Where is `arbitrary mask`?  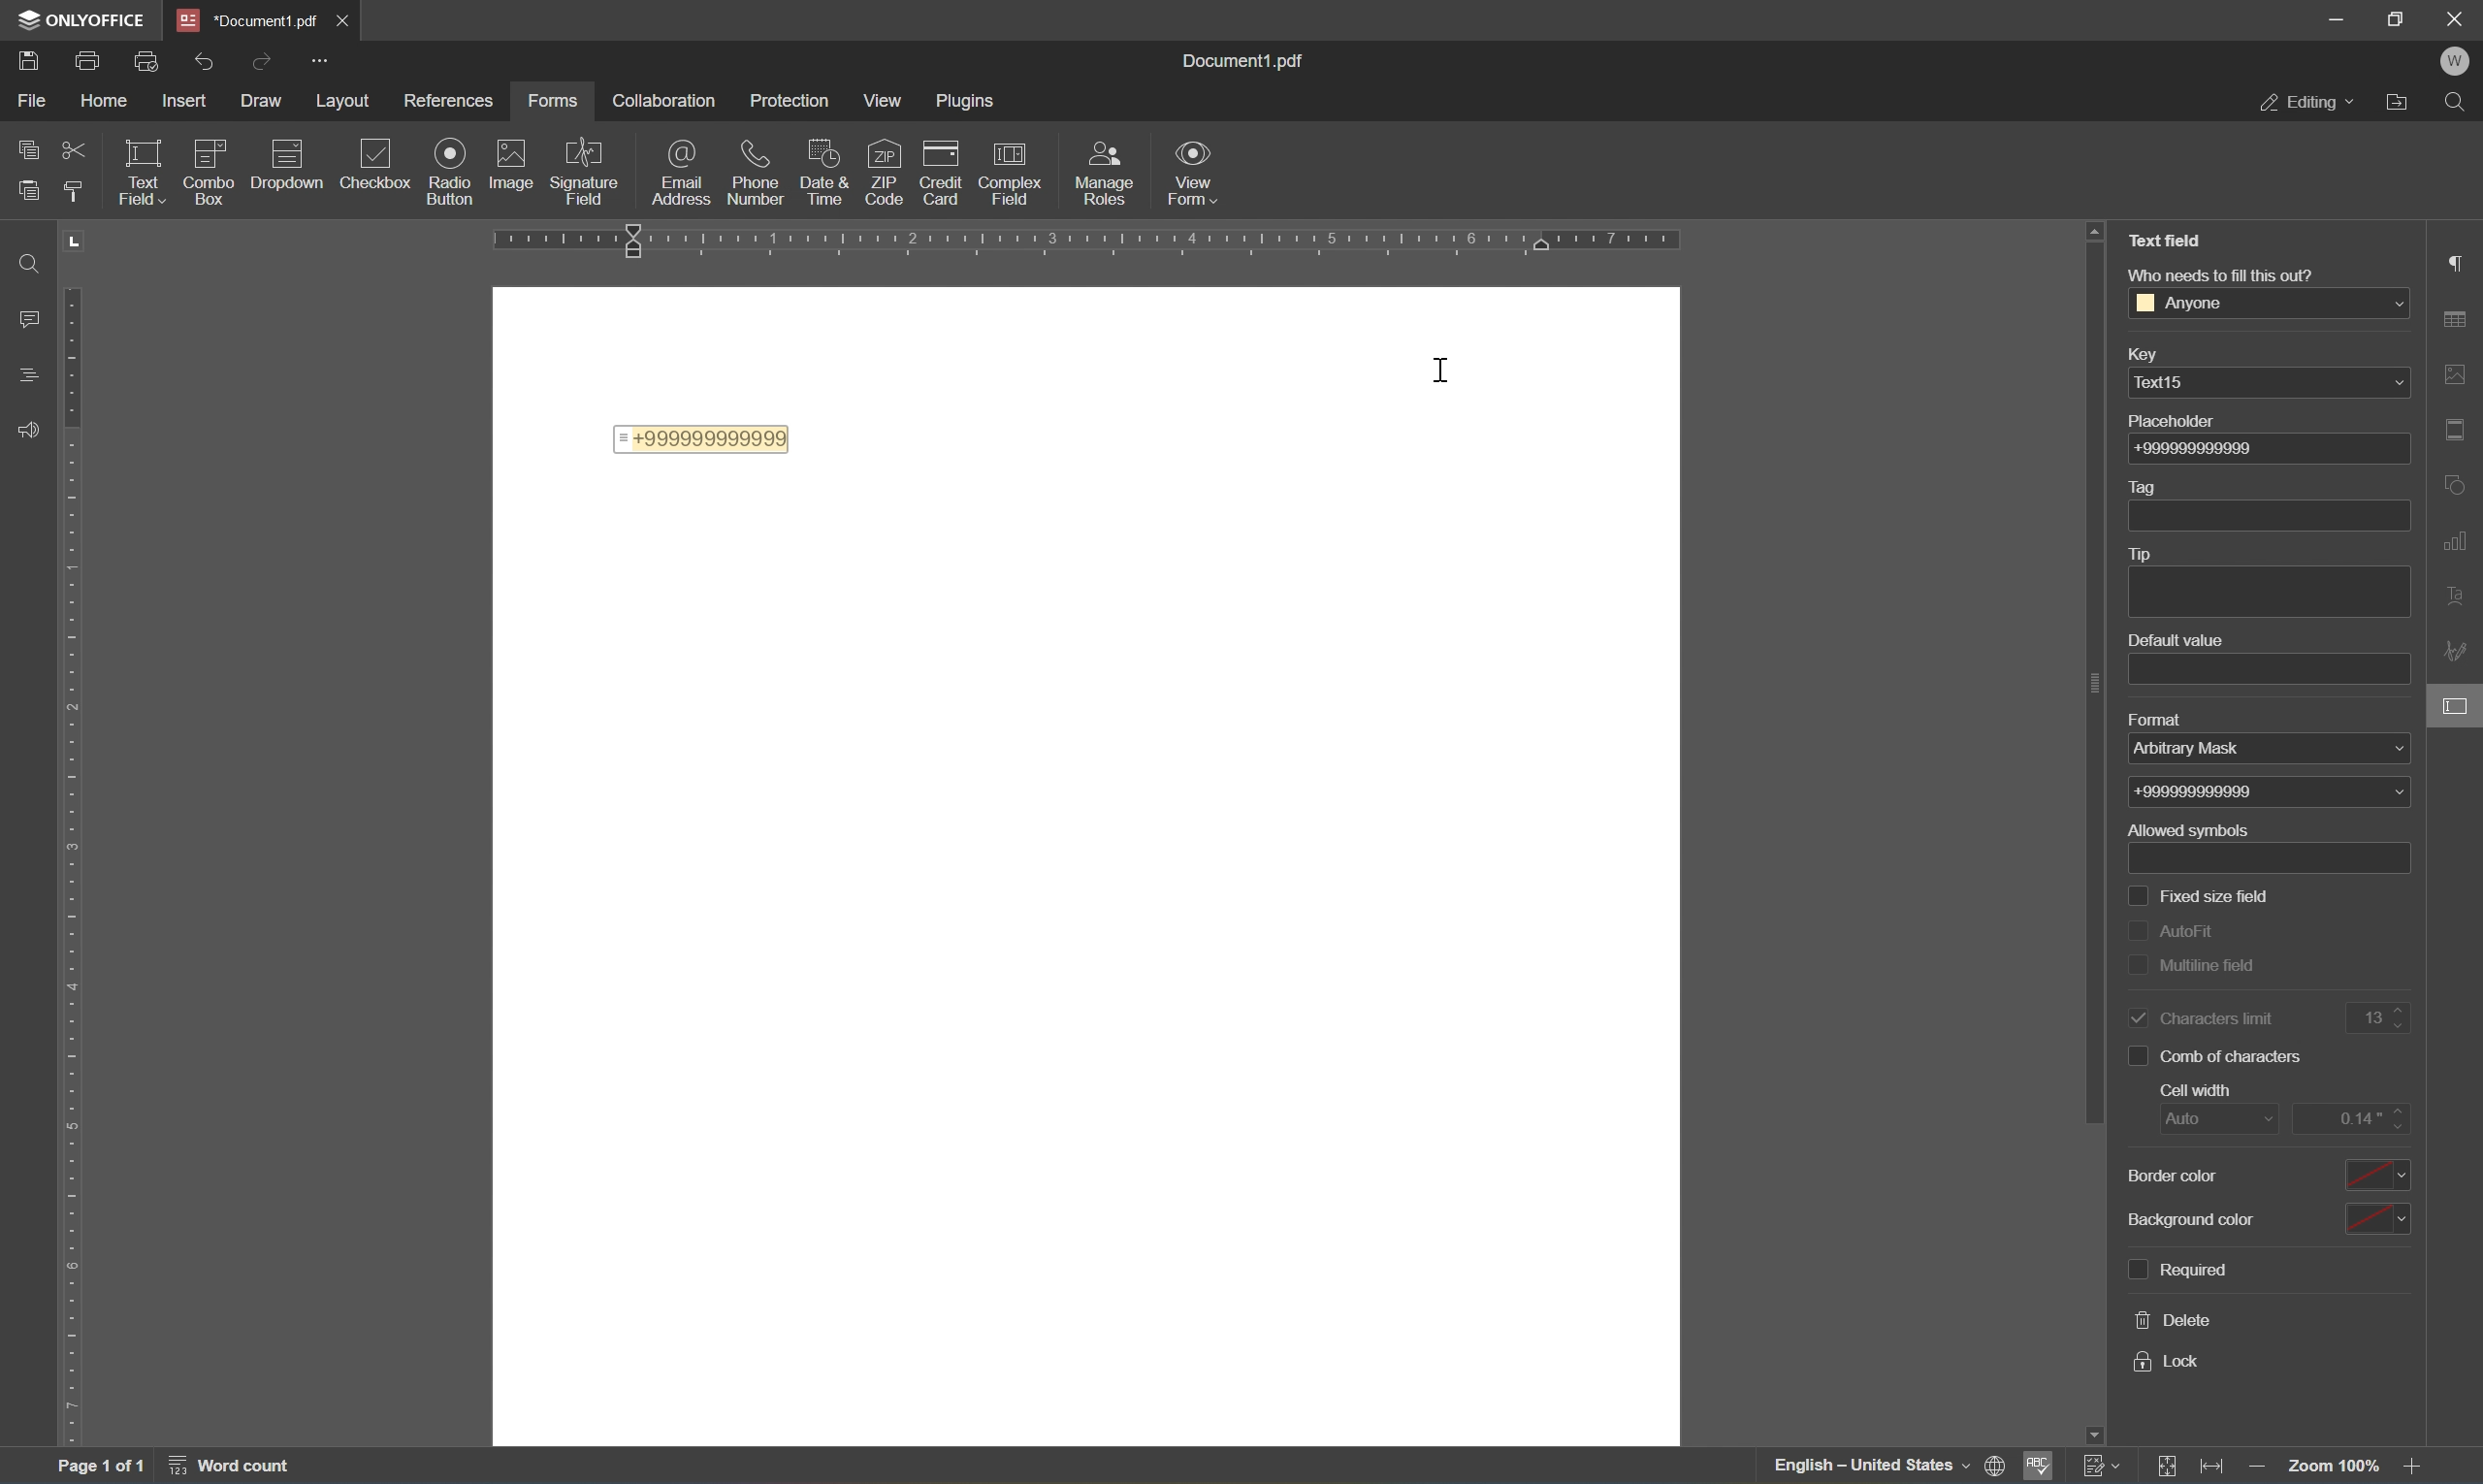
arbitrary mask is located at coordinates (2202, 752).